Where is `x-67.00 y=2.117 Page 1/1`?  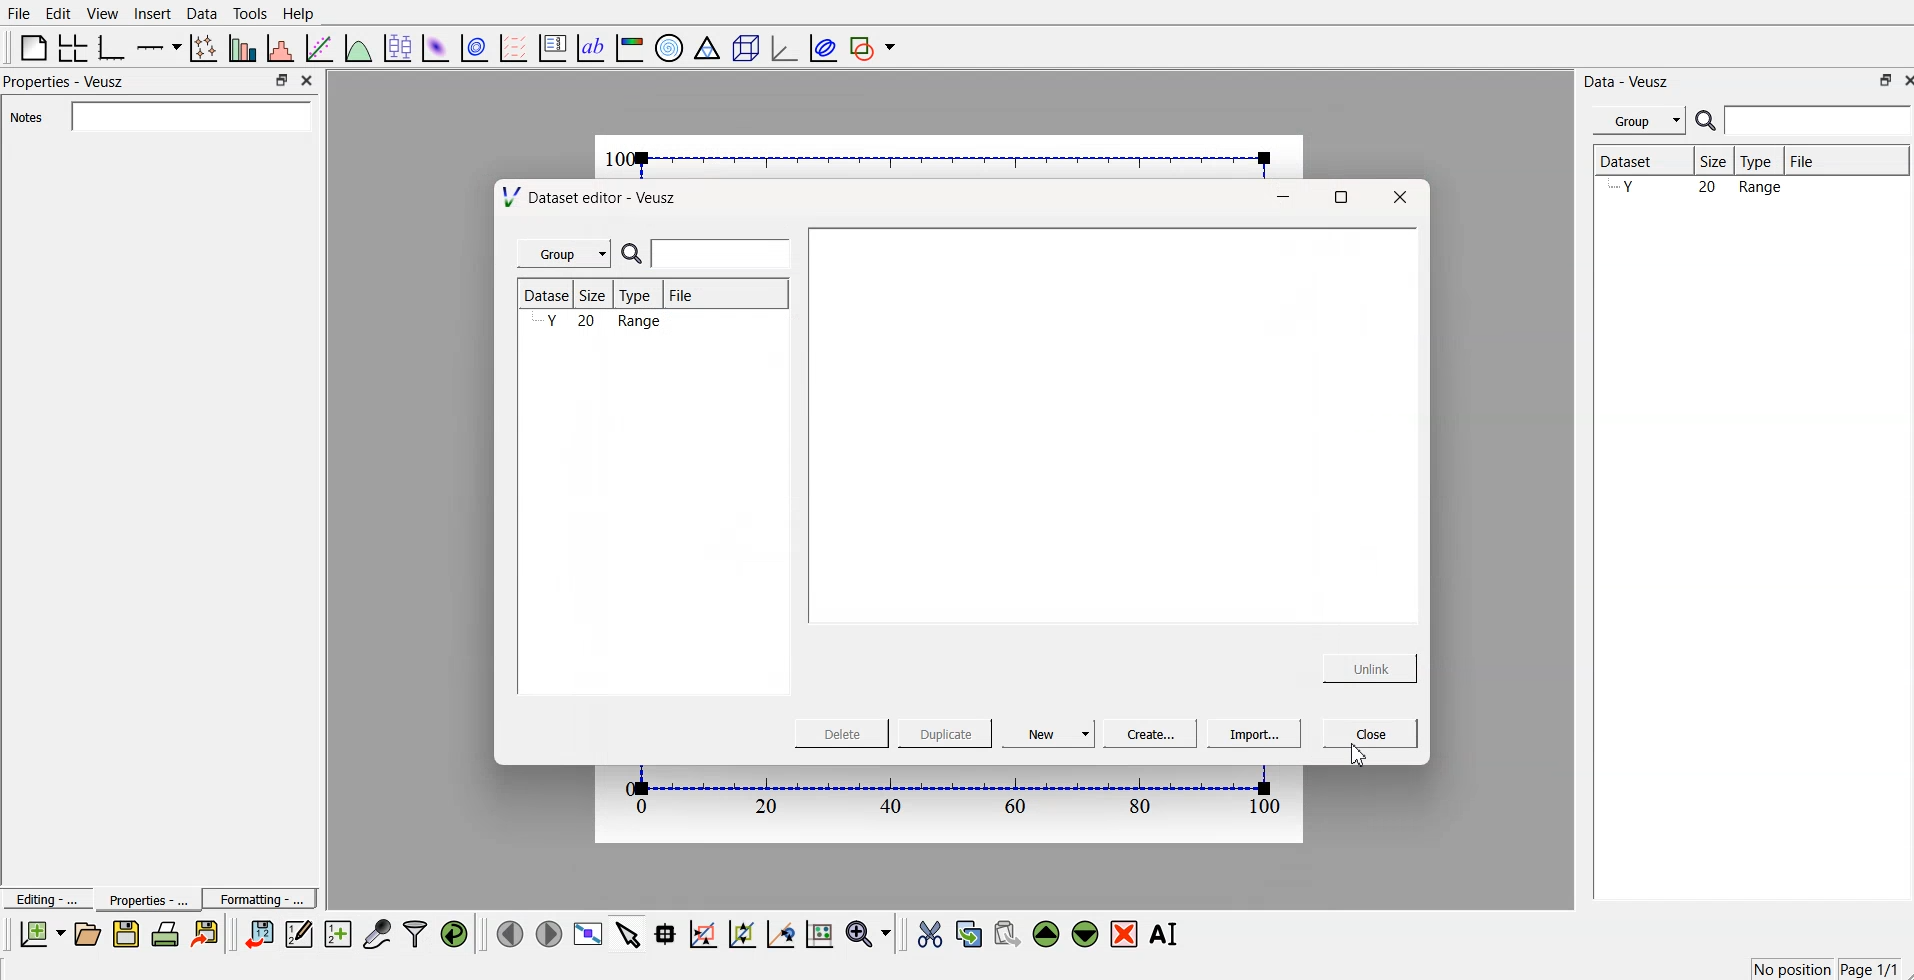
x-67.00 y=2.117 Page 1/1 is located at coordinates (1804, 968).